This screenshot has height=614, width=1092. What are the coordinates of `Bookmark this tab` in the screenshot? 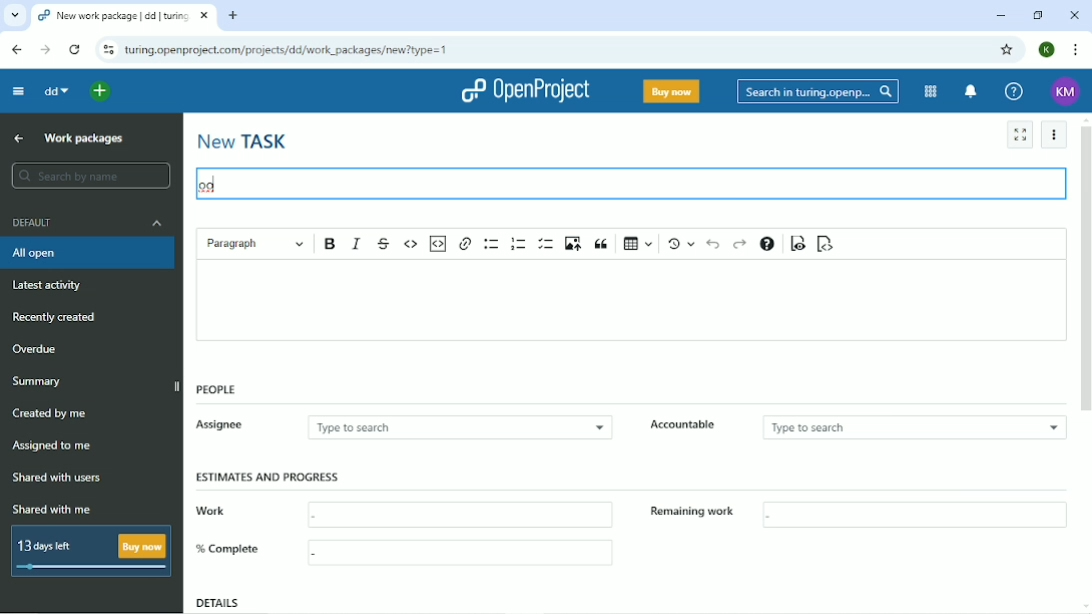 It's located at (1007, 50).